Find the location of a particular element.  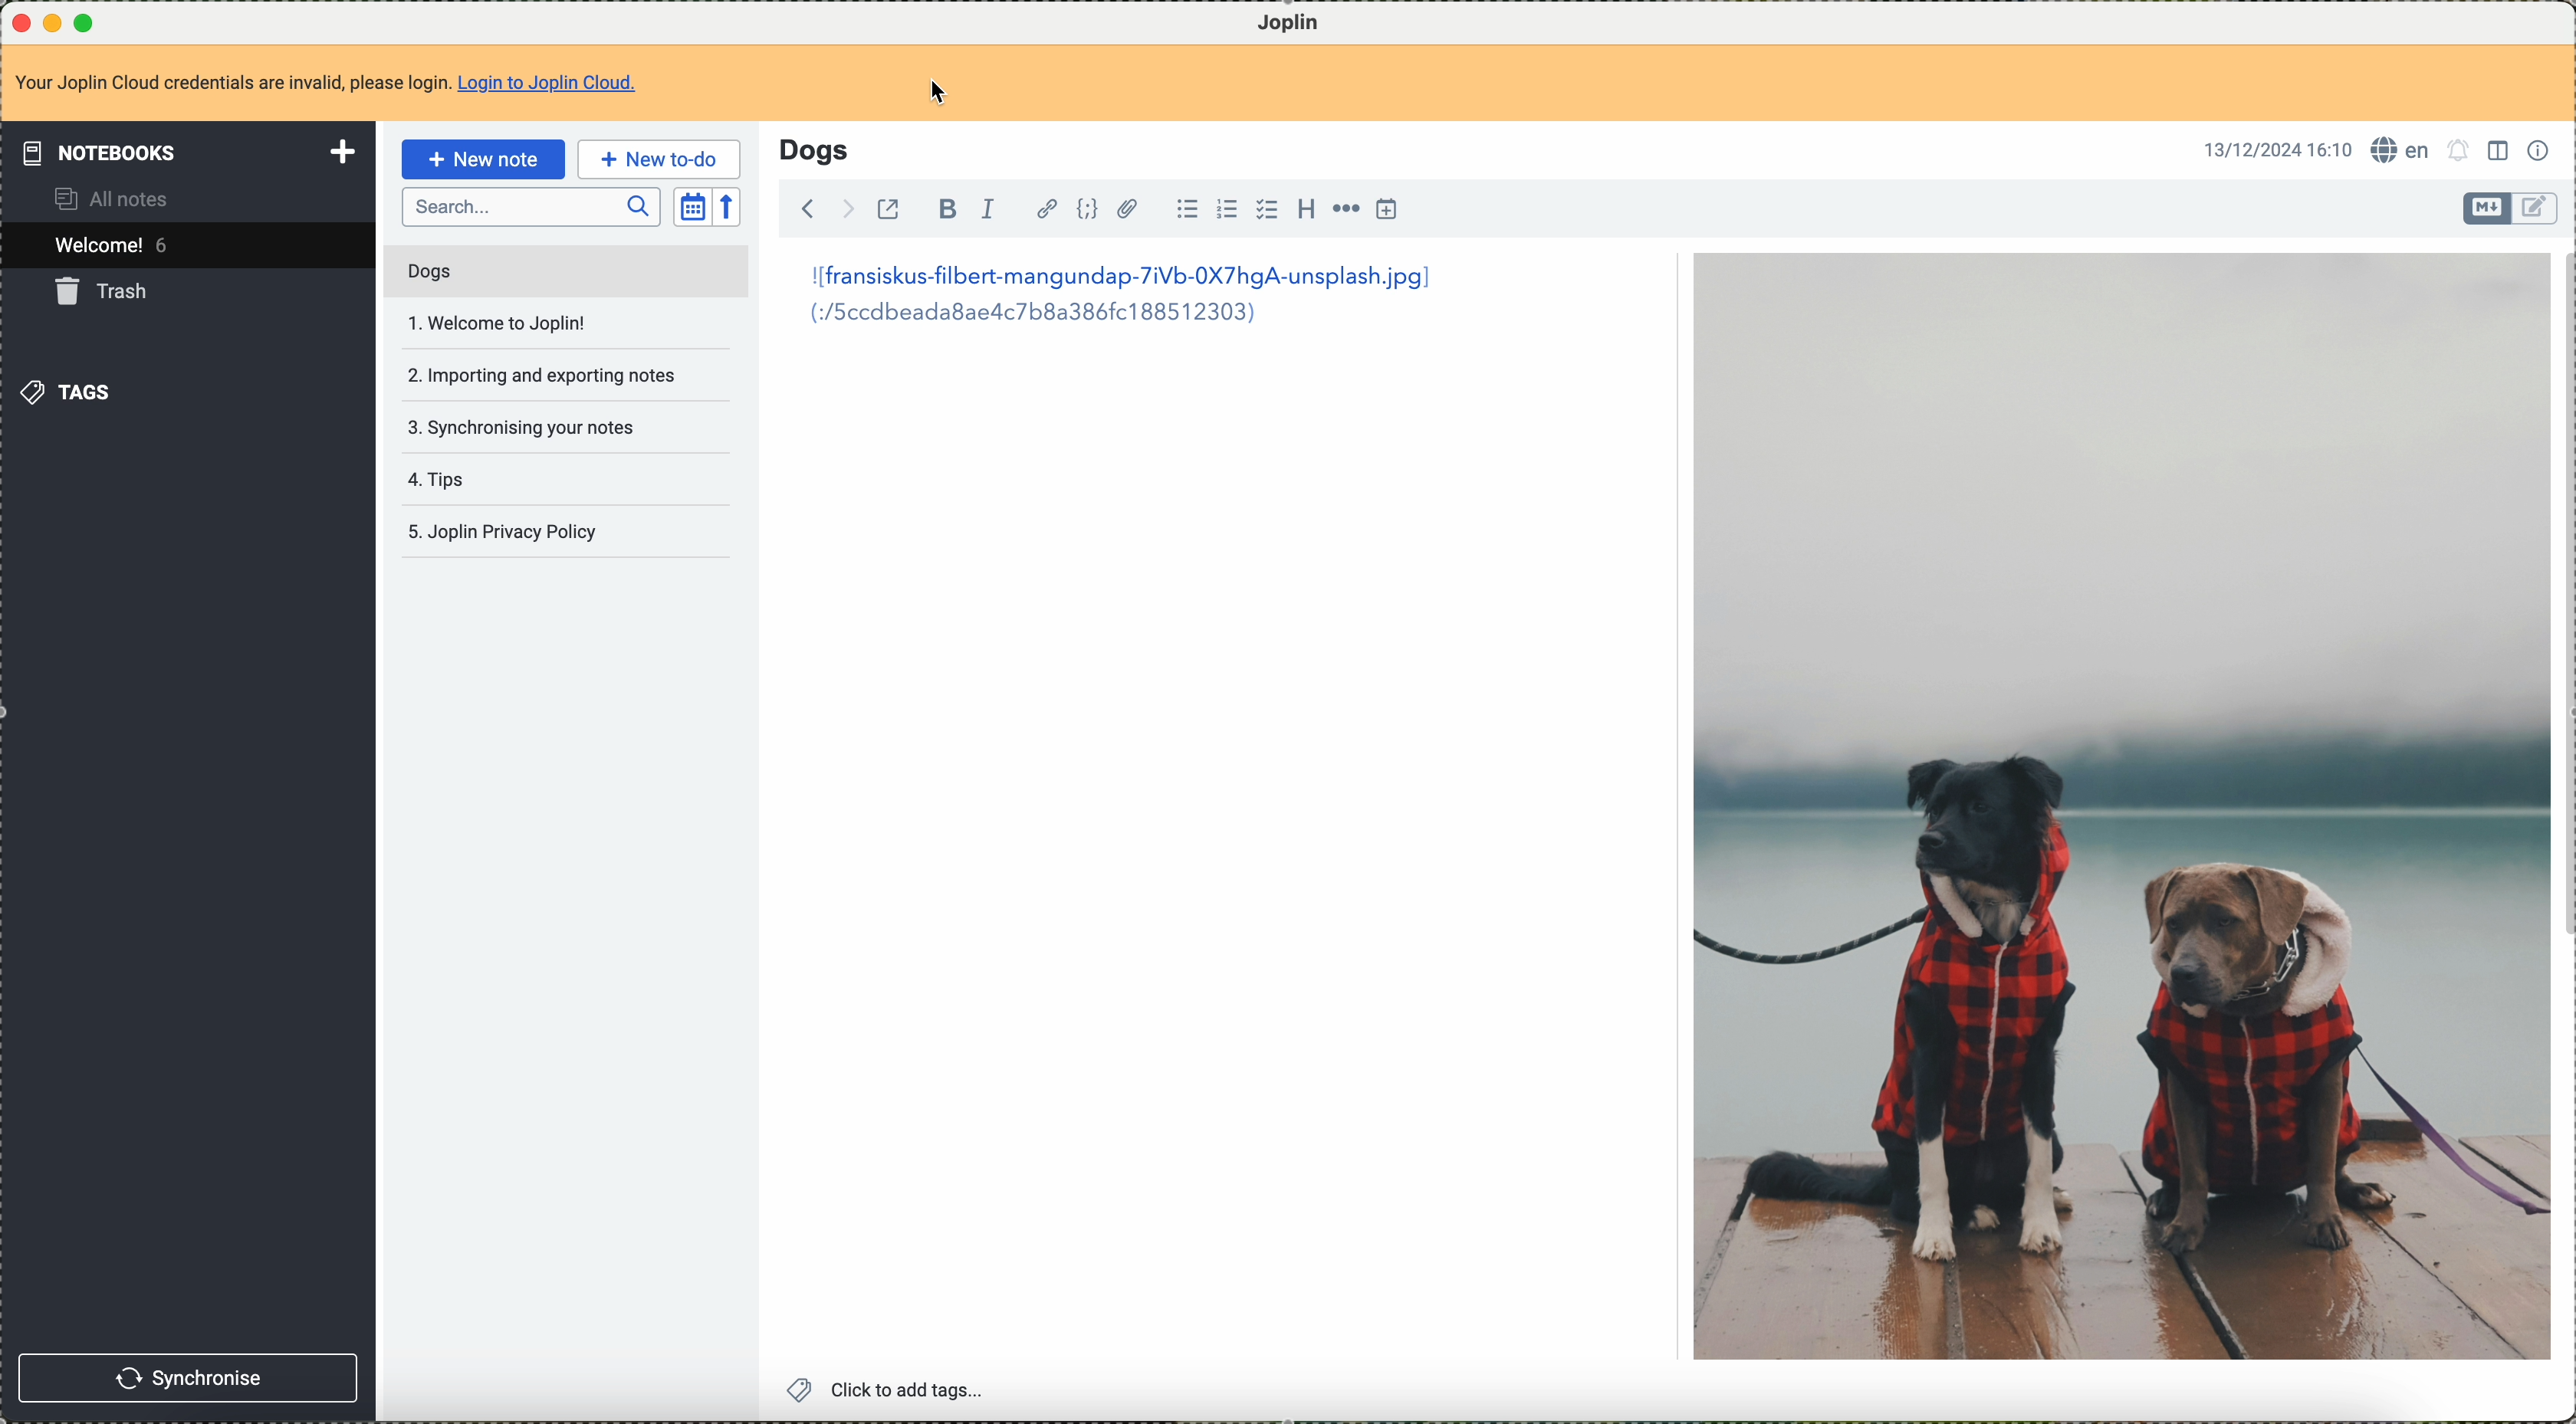

heading is located at coordinates (1306, 210).